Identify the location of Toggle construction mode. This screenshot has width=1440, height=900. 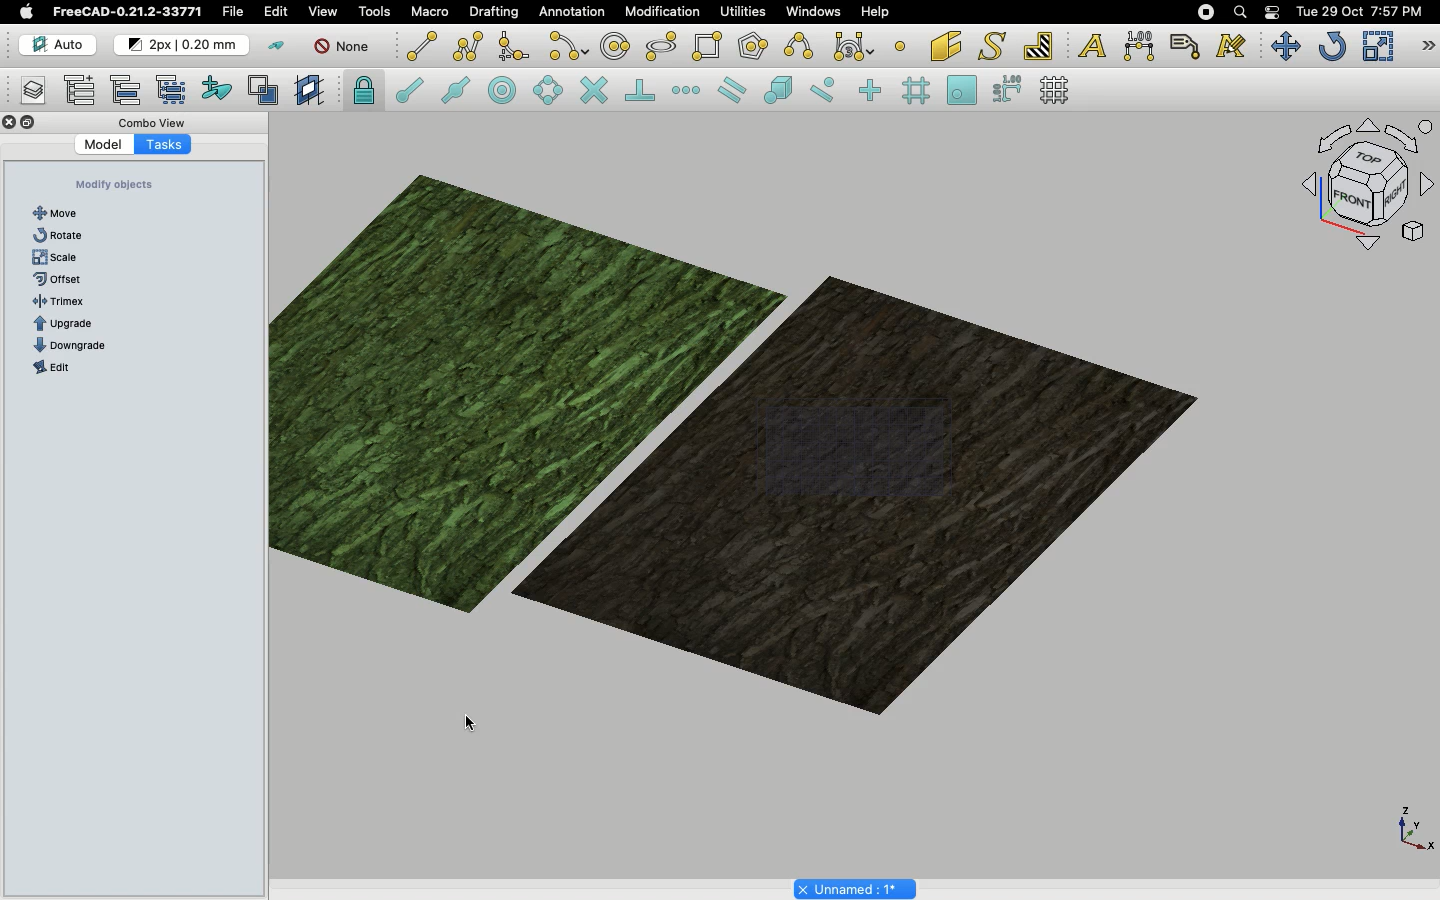
(277, 46).